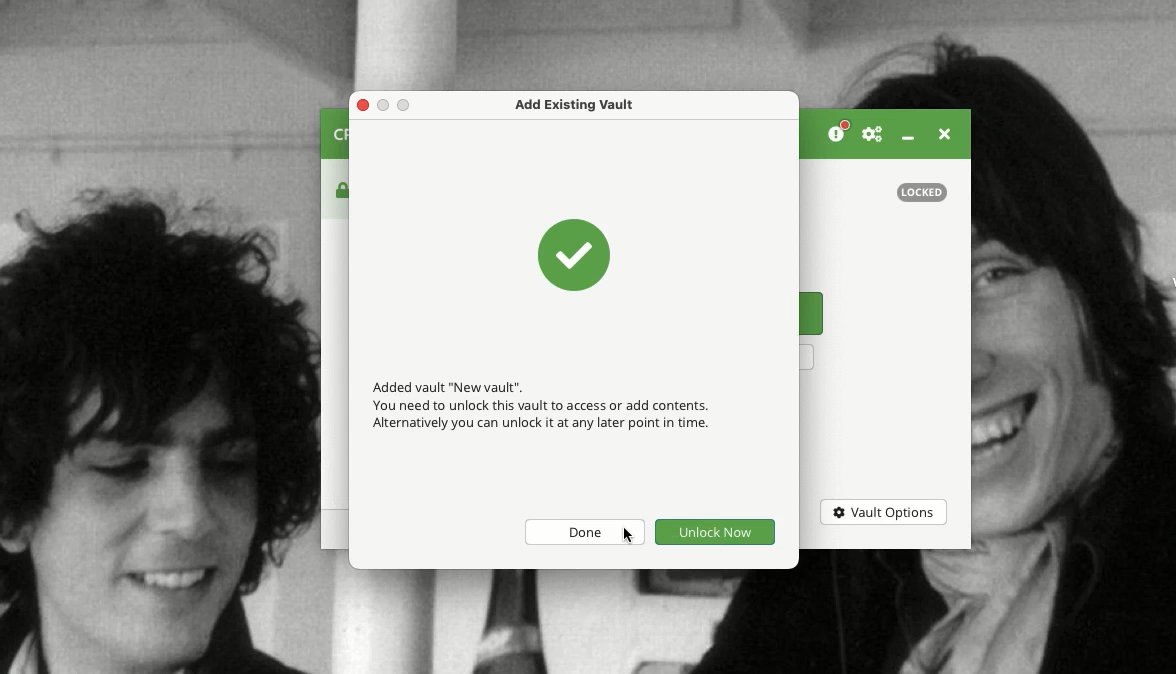  Describe the element at coordinates (882, 513) in the screenshot. I see `Vault options` at that location.